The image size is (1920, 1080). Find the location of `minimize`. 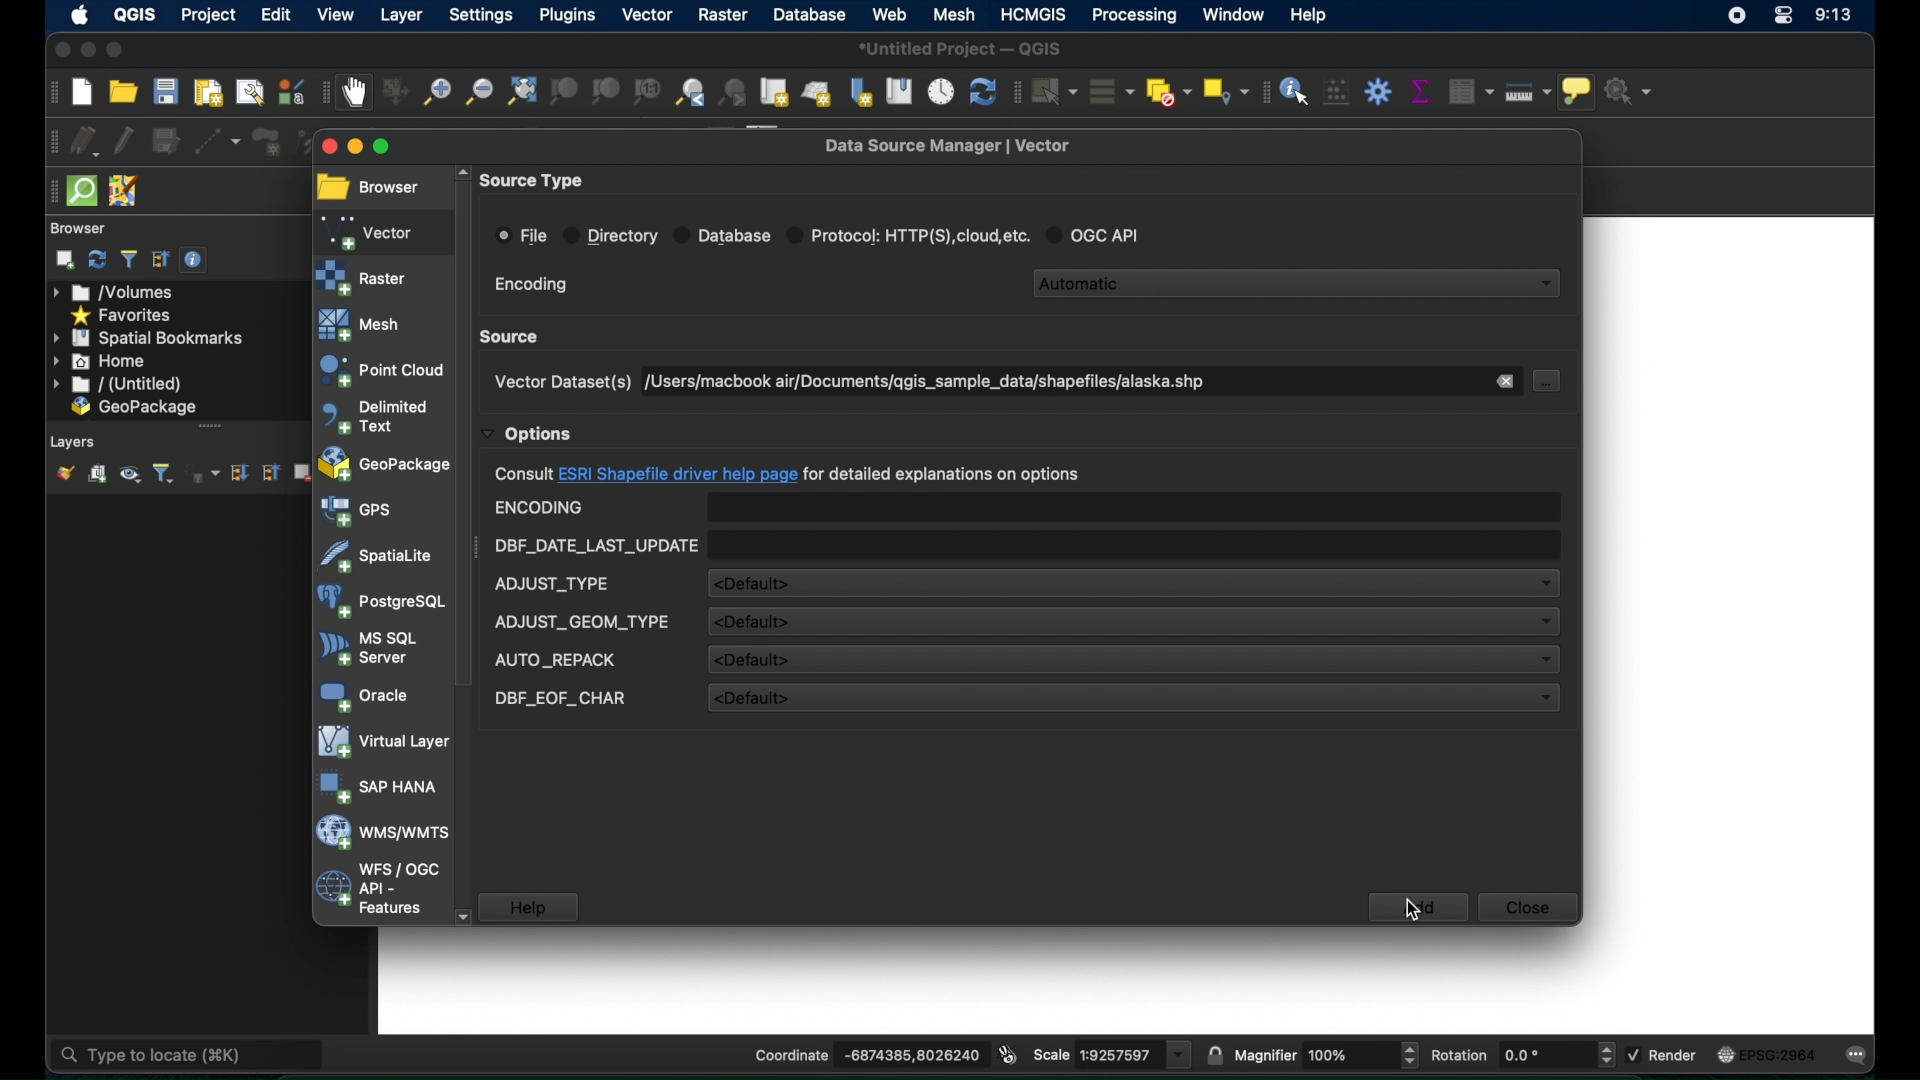

minimize is located at coordinates (88, 51).